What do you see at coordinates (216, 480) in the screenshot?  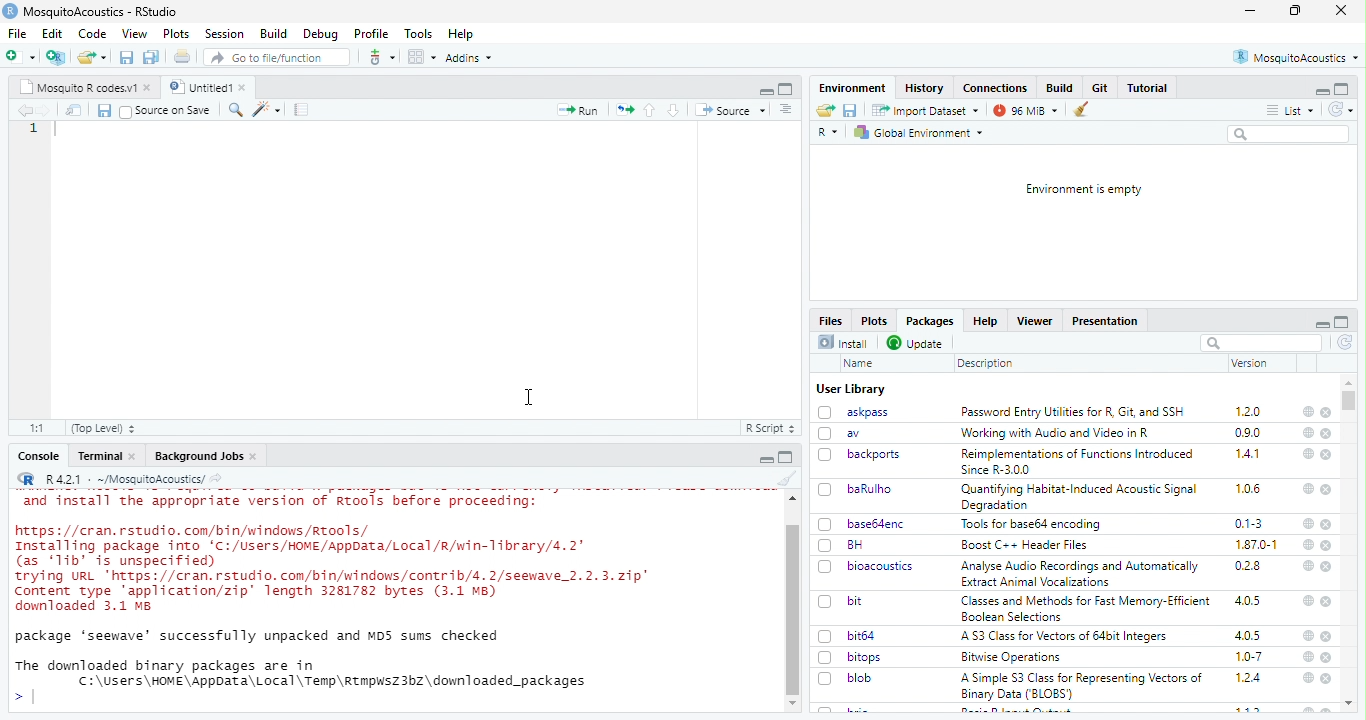 I see `share` at bounding box center [216, 480].